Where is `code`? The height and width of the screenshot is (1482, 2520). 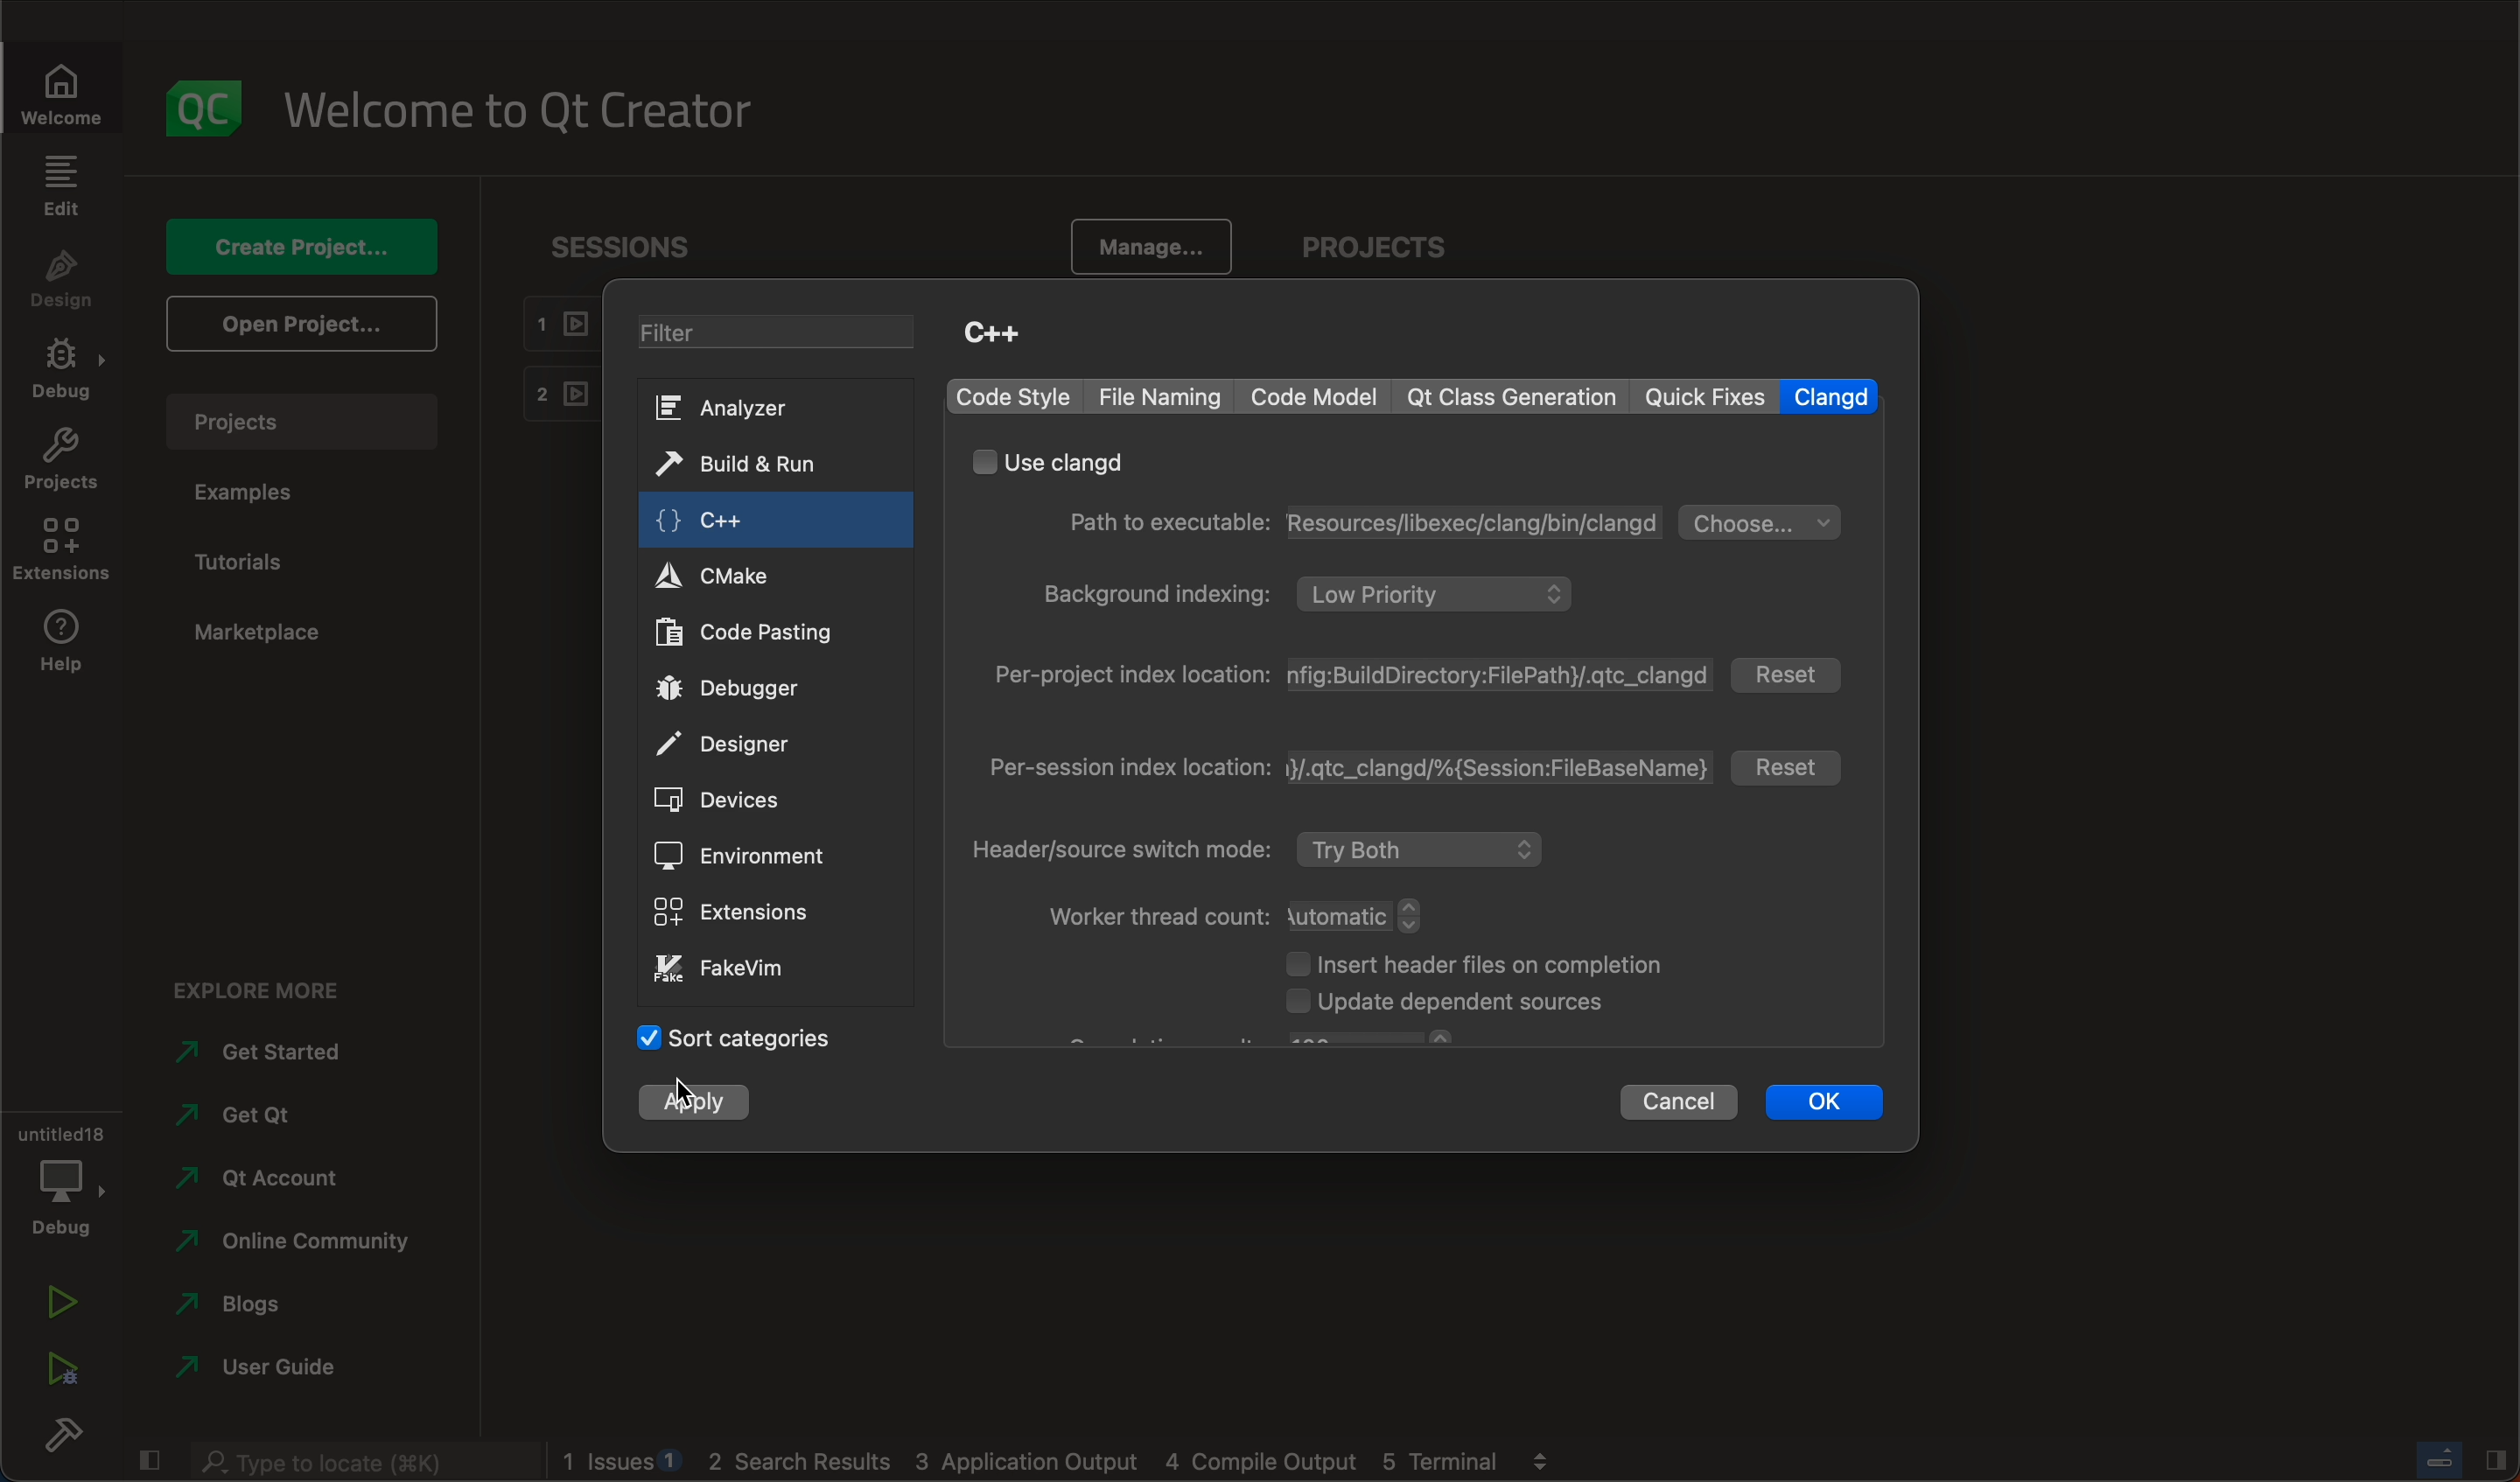 code is located at coordinates (1313, 396).